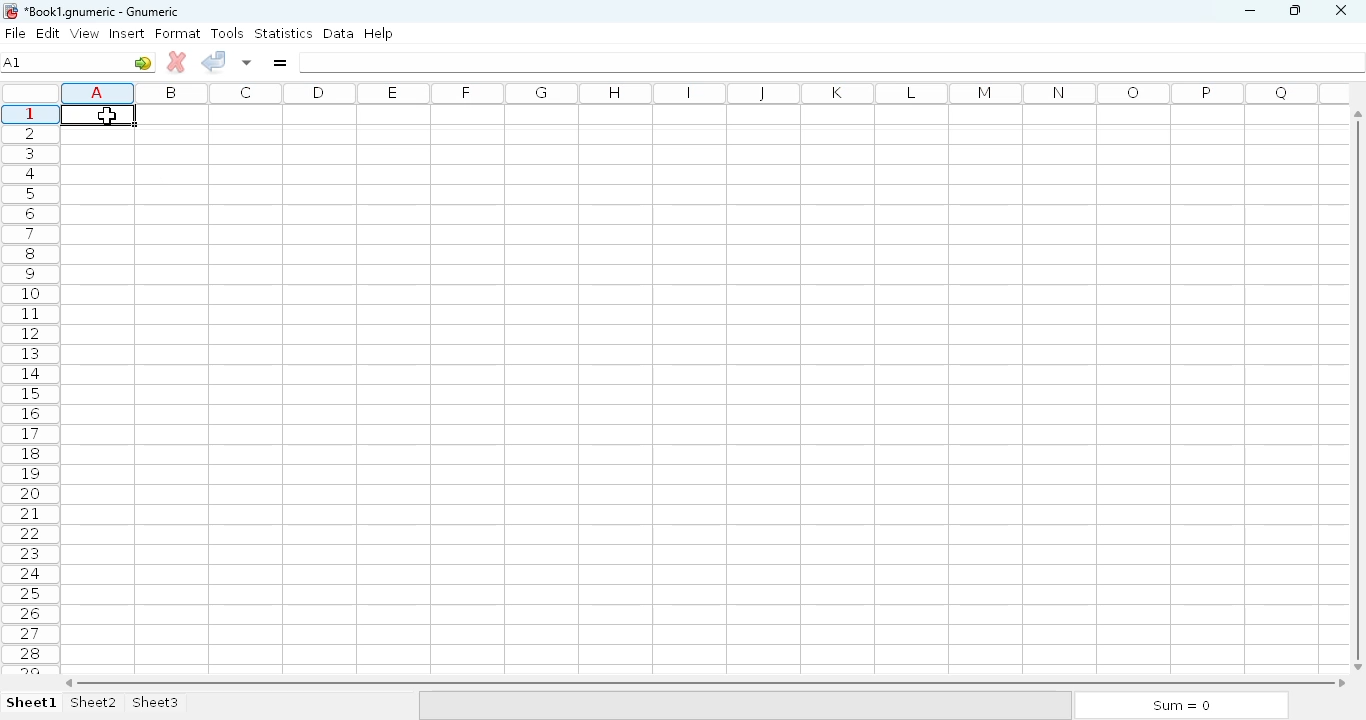 This screenshot has width=1366, height=720. I want to click on accept change, so click(213, 60).